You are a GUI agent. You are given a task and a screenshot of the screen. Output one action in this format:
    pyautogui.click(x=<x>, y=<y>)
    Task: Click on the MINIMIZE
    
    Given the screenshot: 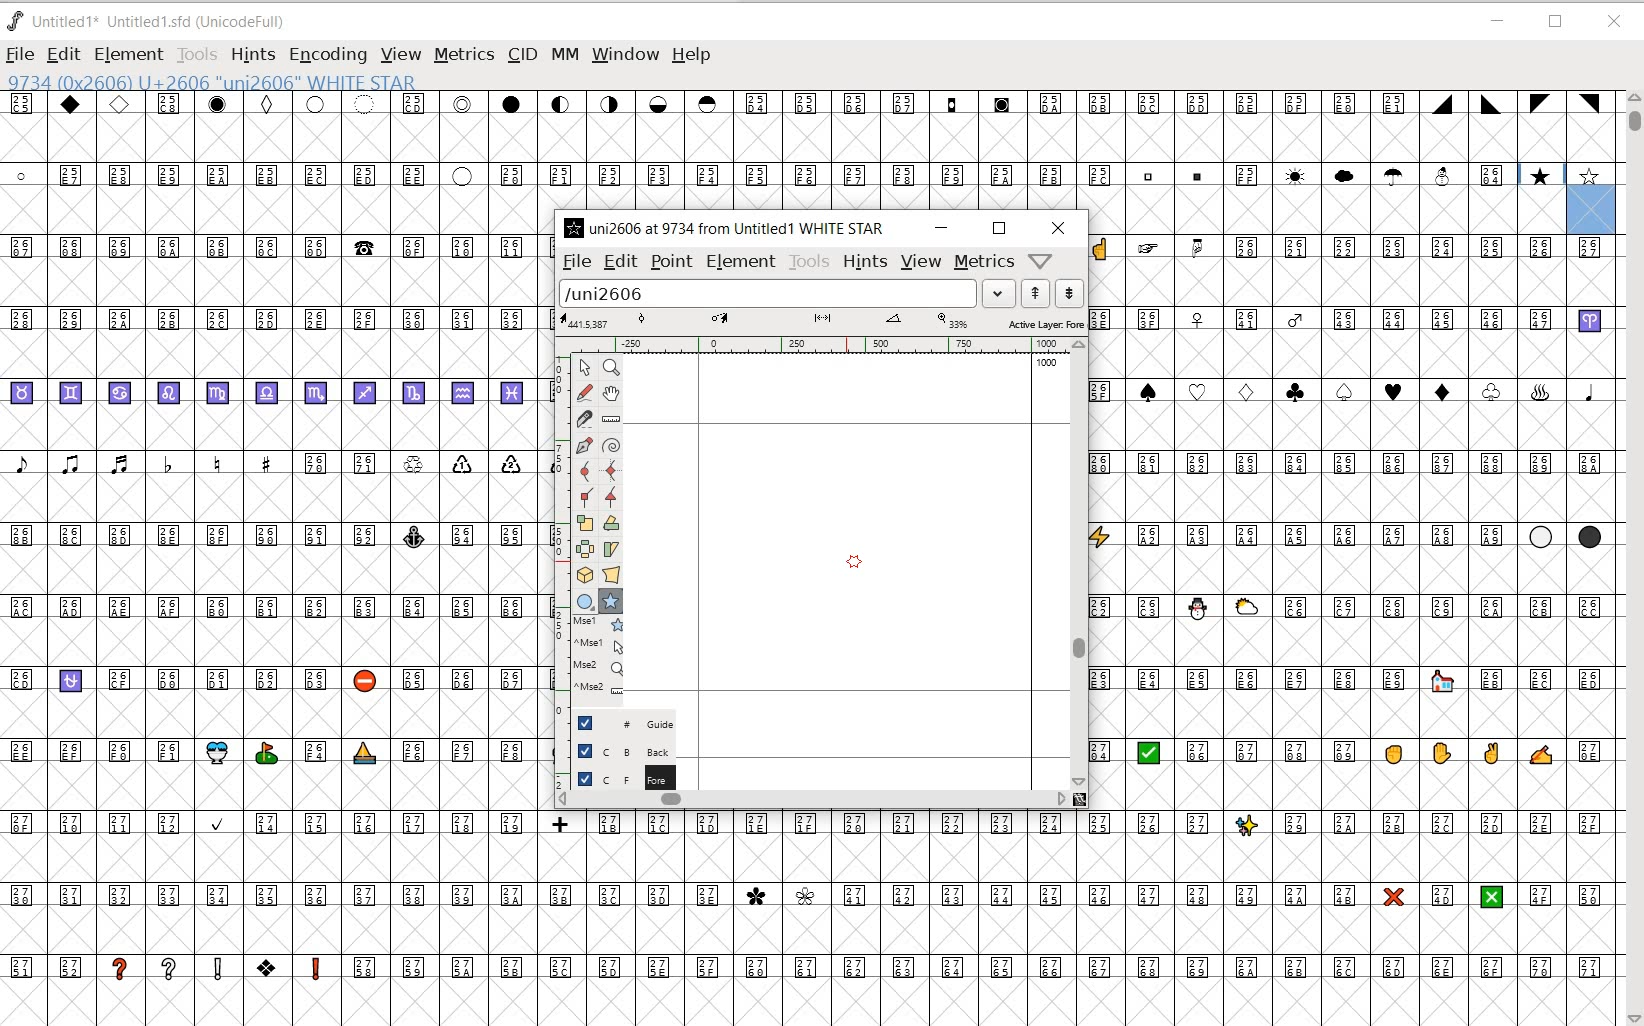 What is the action you would take?
    pyautogui.click(x=1497, y=21)
    